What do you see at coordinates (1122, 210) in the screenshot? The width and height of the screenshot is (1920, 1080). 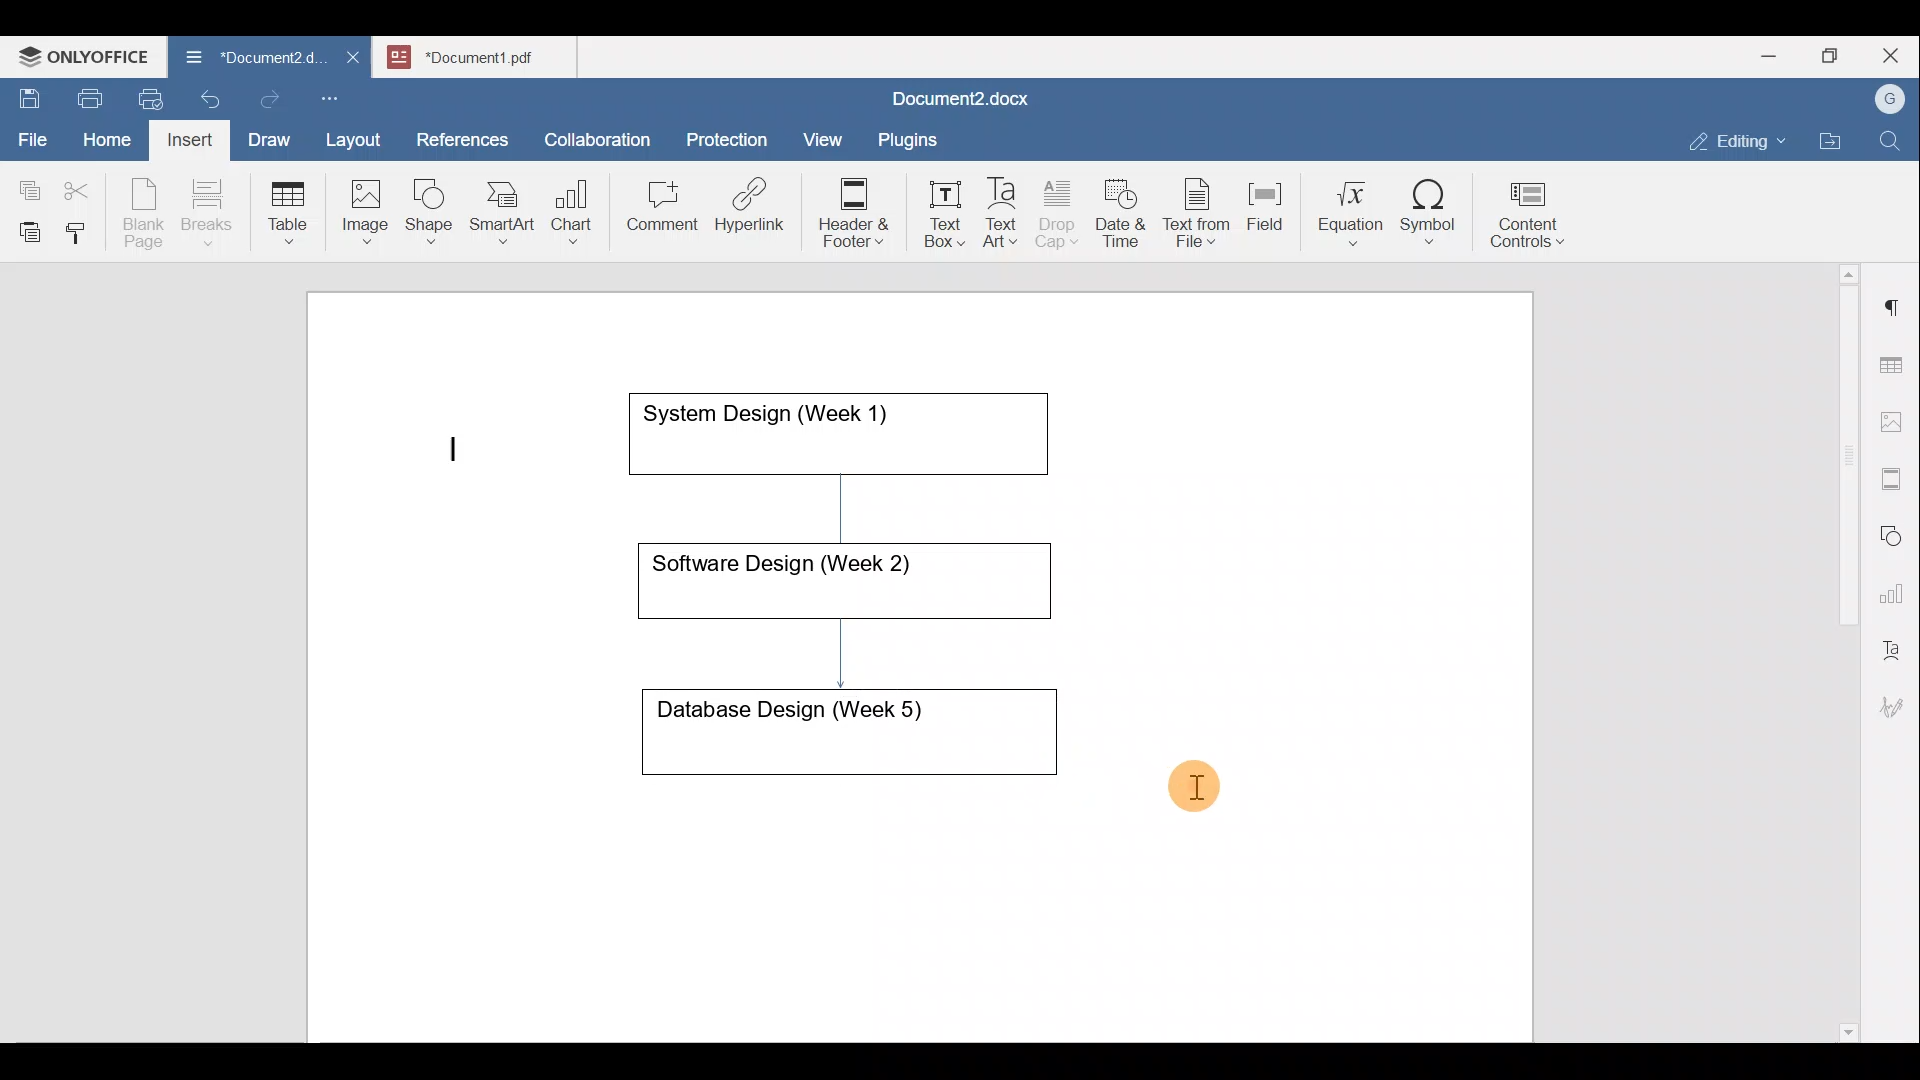 I see `Date & time` at bounding box center [1122, 210].